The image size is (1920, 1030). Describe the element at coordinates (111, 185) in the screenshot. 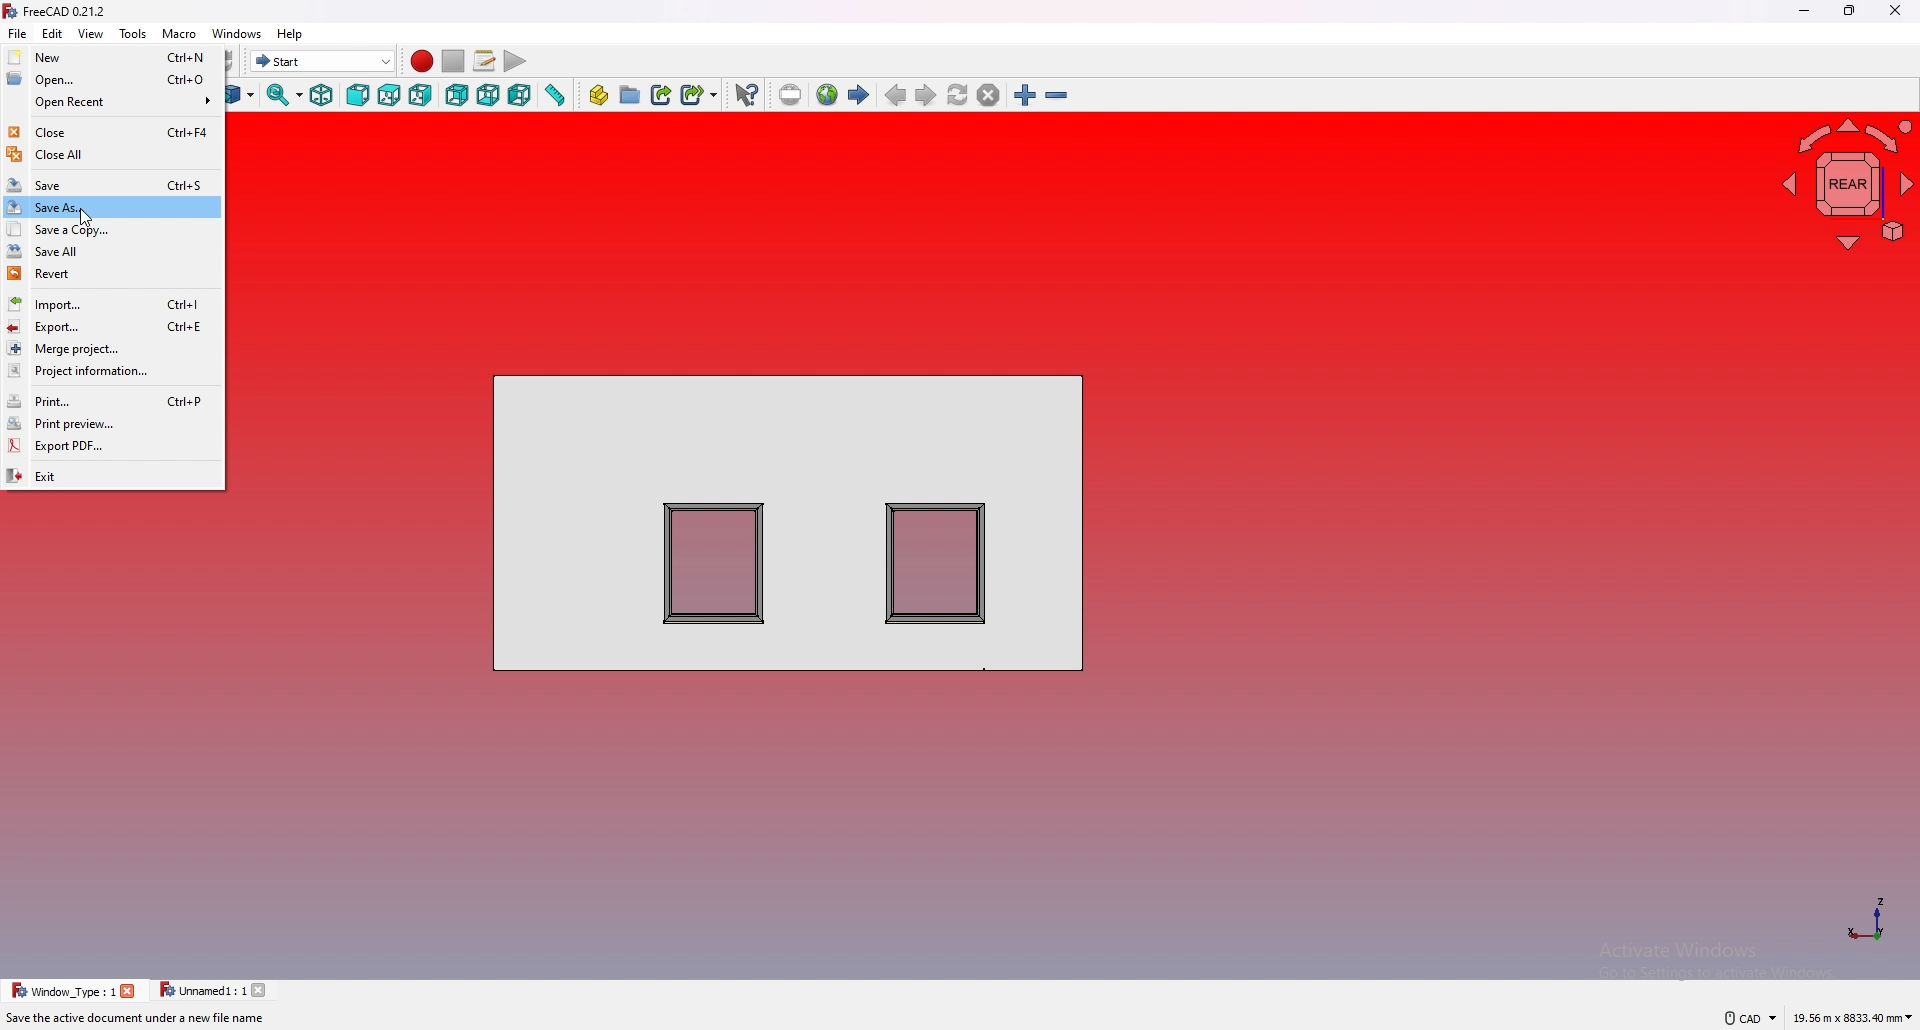

I see `save ctrl+s` at that location.